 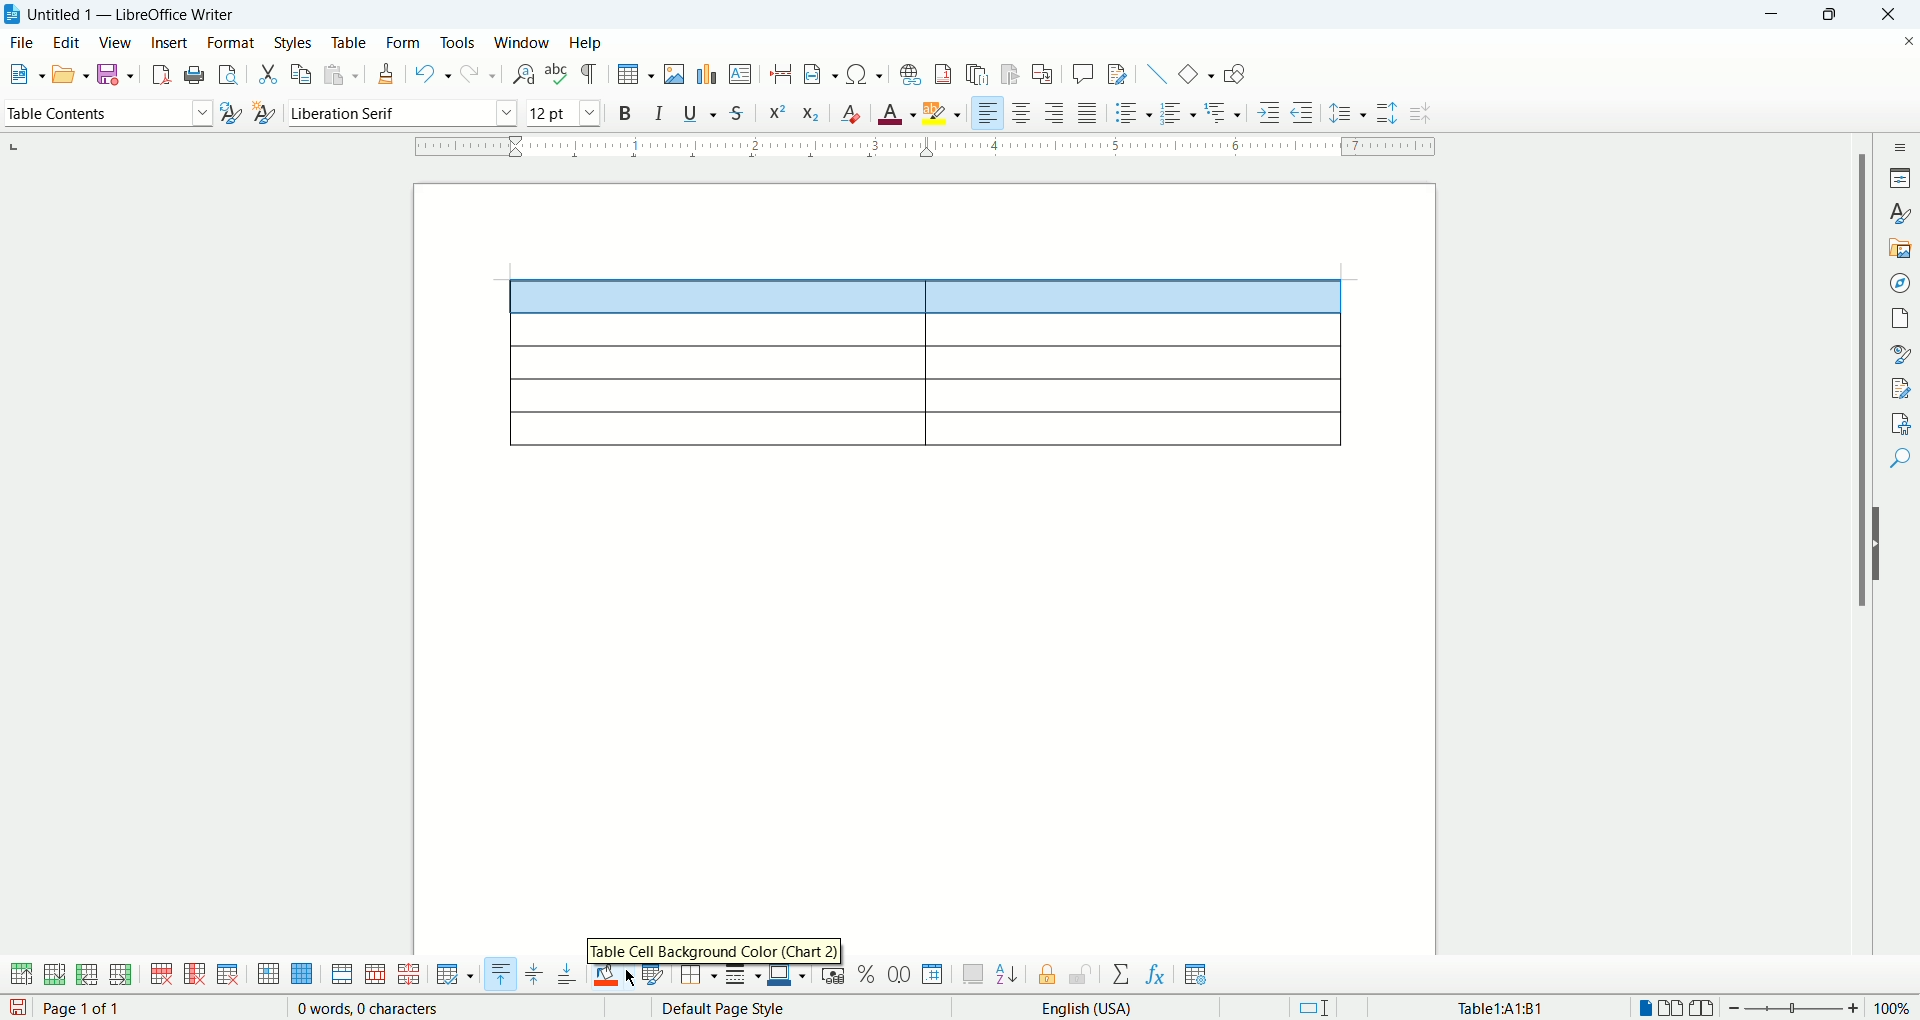 I want to click on , so click(x=1226, y=110).